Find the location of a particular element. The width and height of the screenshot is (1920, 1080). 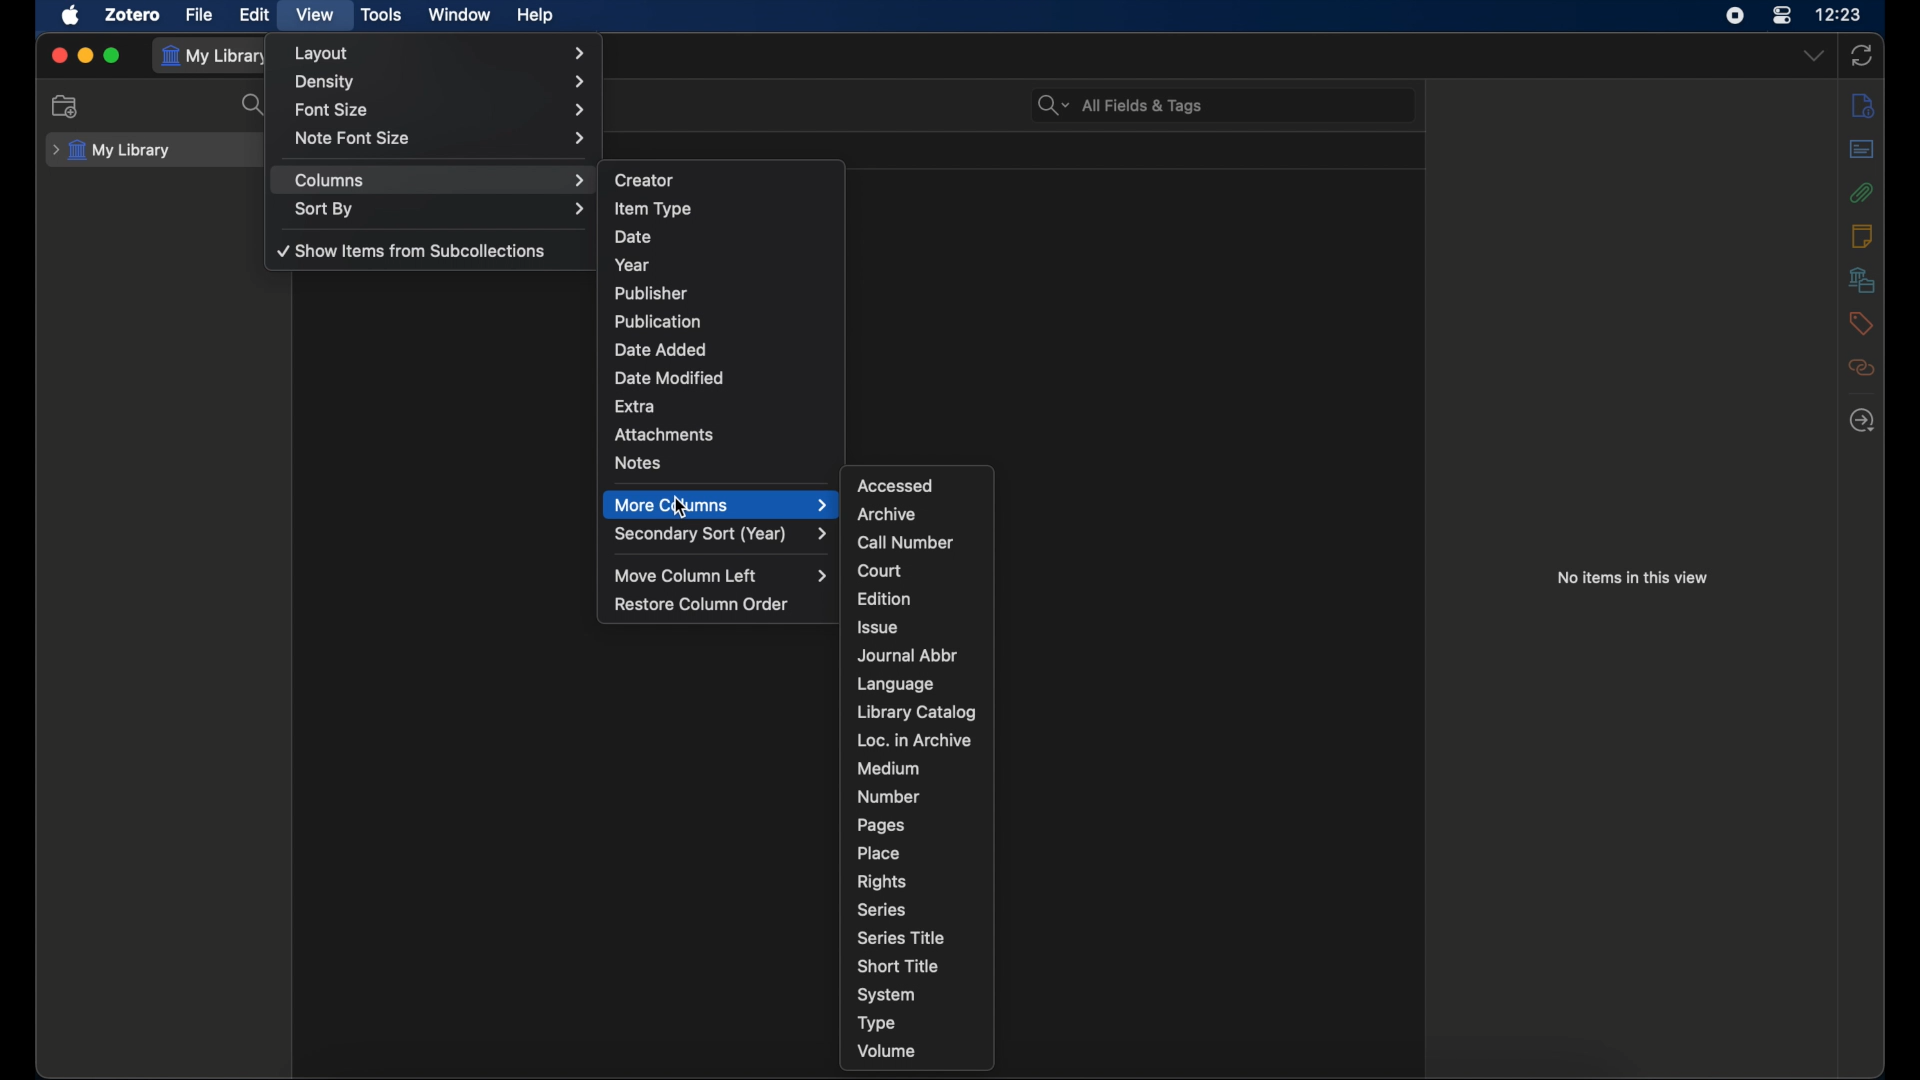

series is located at coordinates (882, 910).